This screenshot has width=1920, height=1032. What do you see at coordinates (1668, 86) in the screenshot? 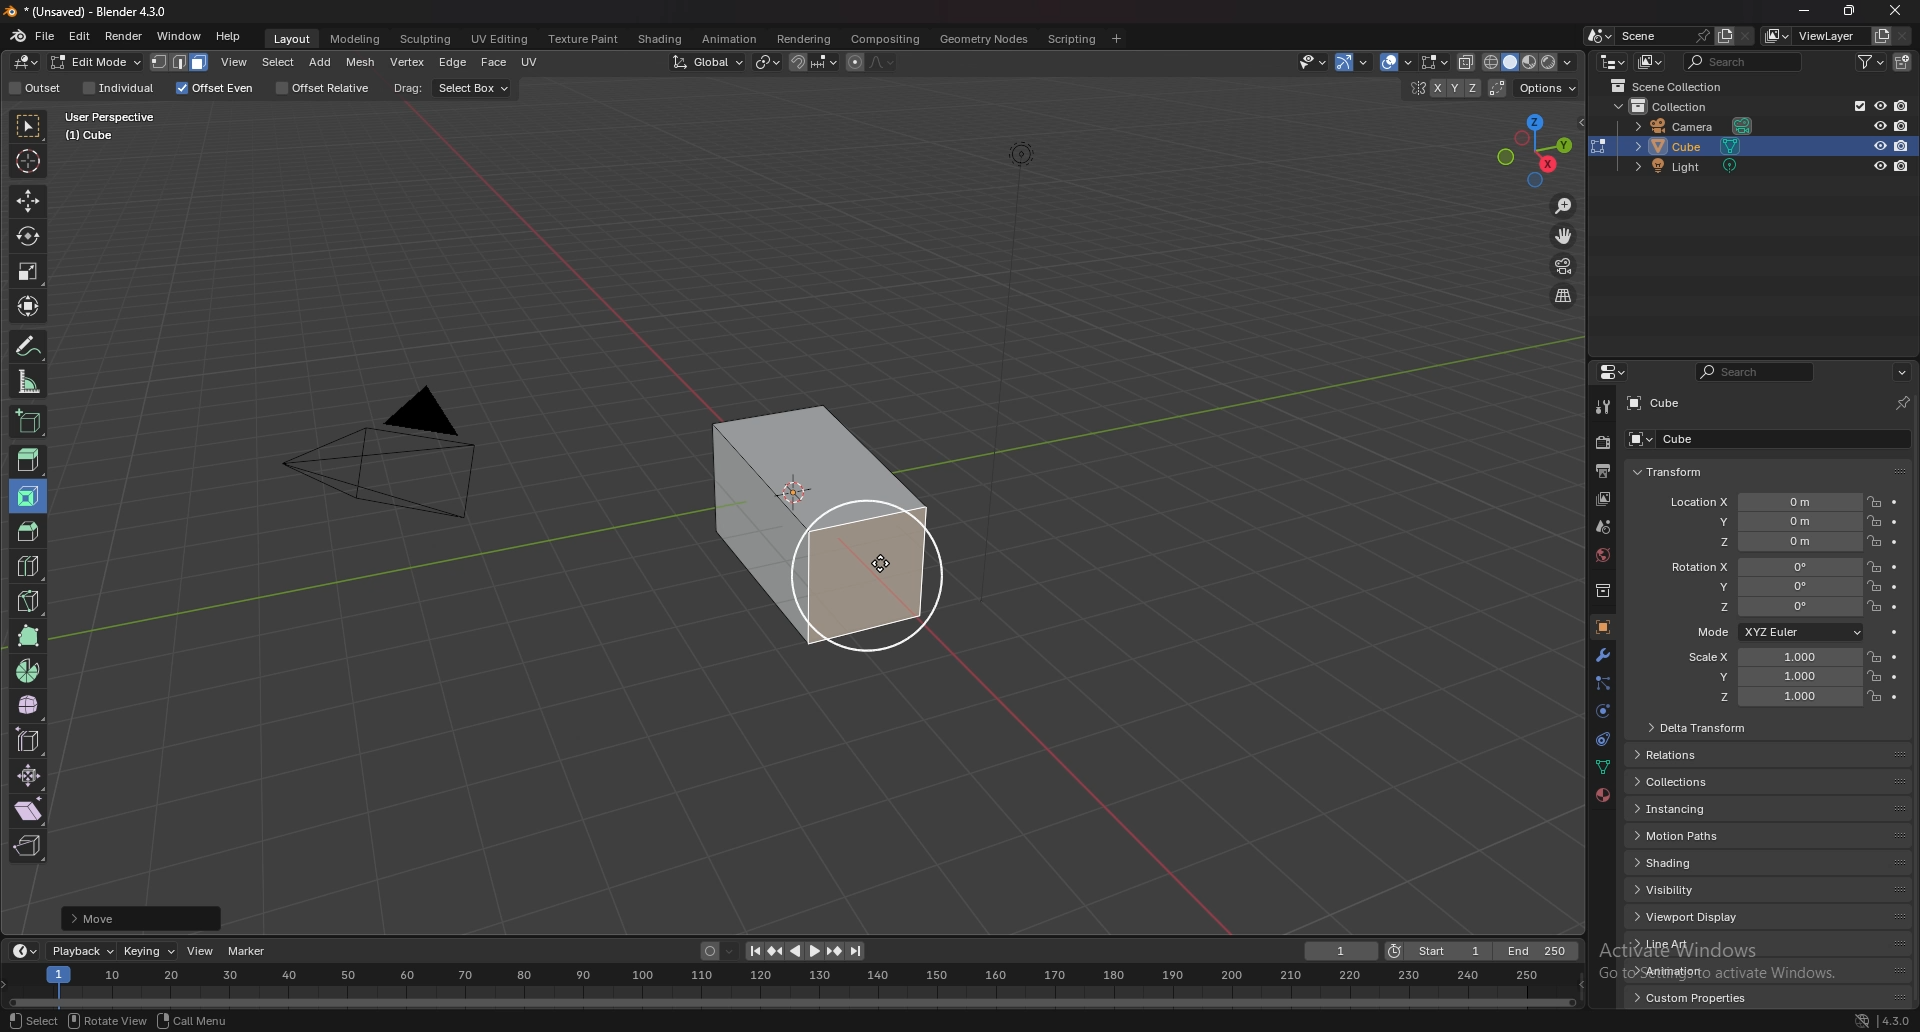
I see `scene collection` at bounding box center [1668, 86].